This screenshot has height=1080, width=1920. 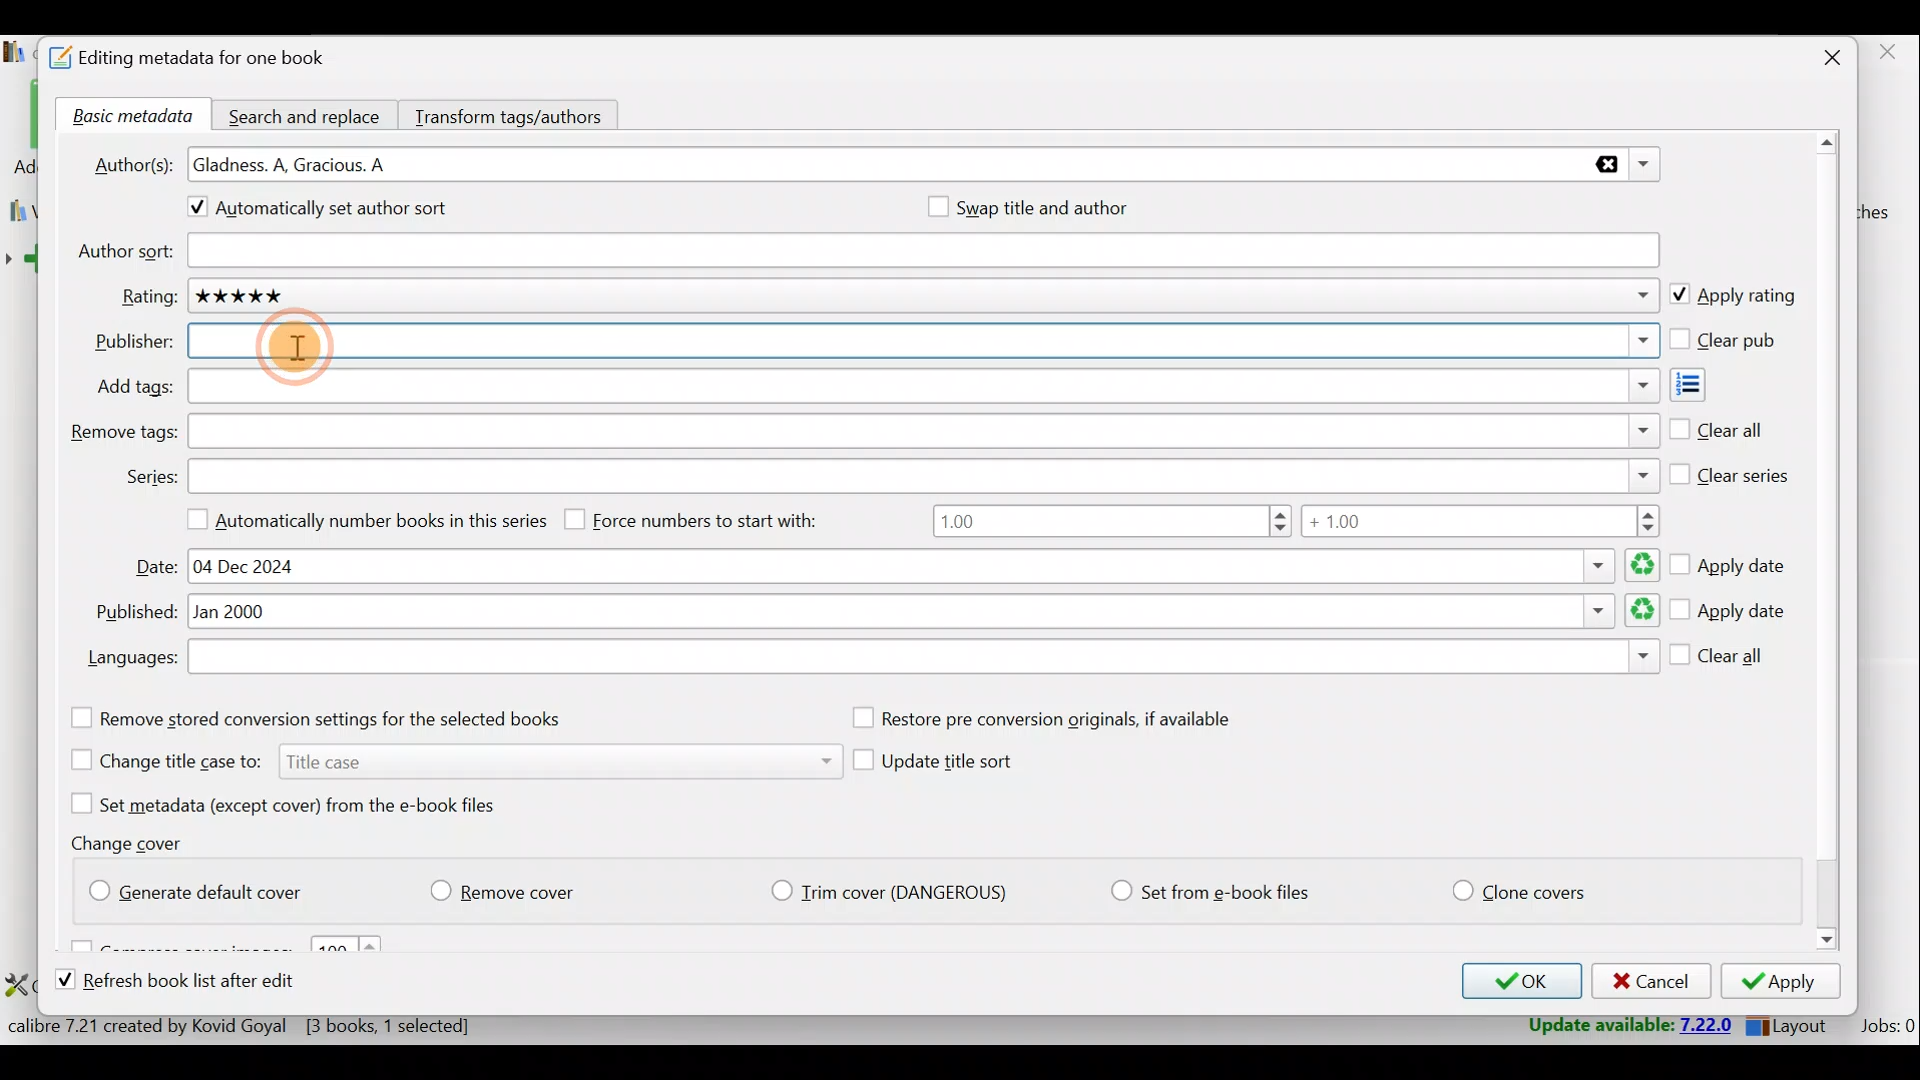 What do you see at coordinates (1627, 1026) in the screenshot?
I see `Update` at bounding box center [1627, 1026].